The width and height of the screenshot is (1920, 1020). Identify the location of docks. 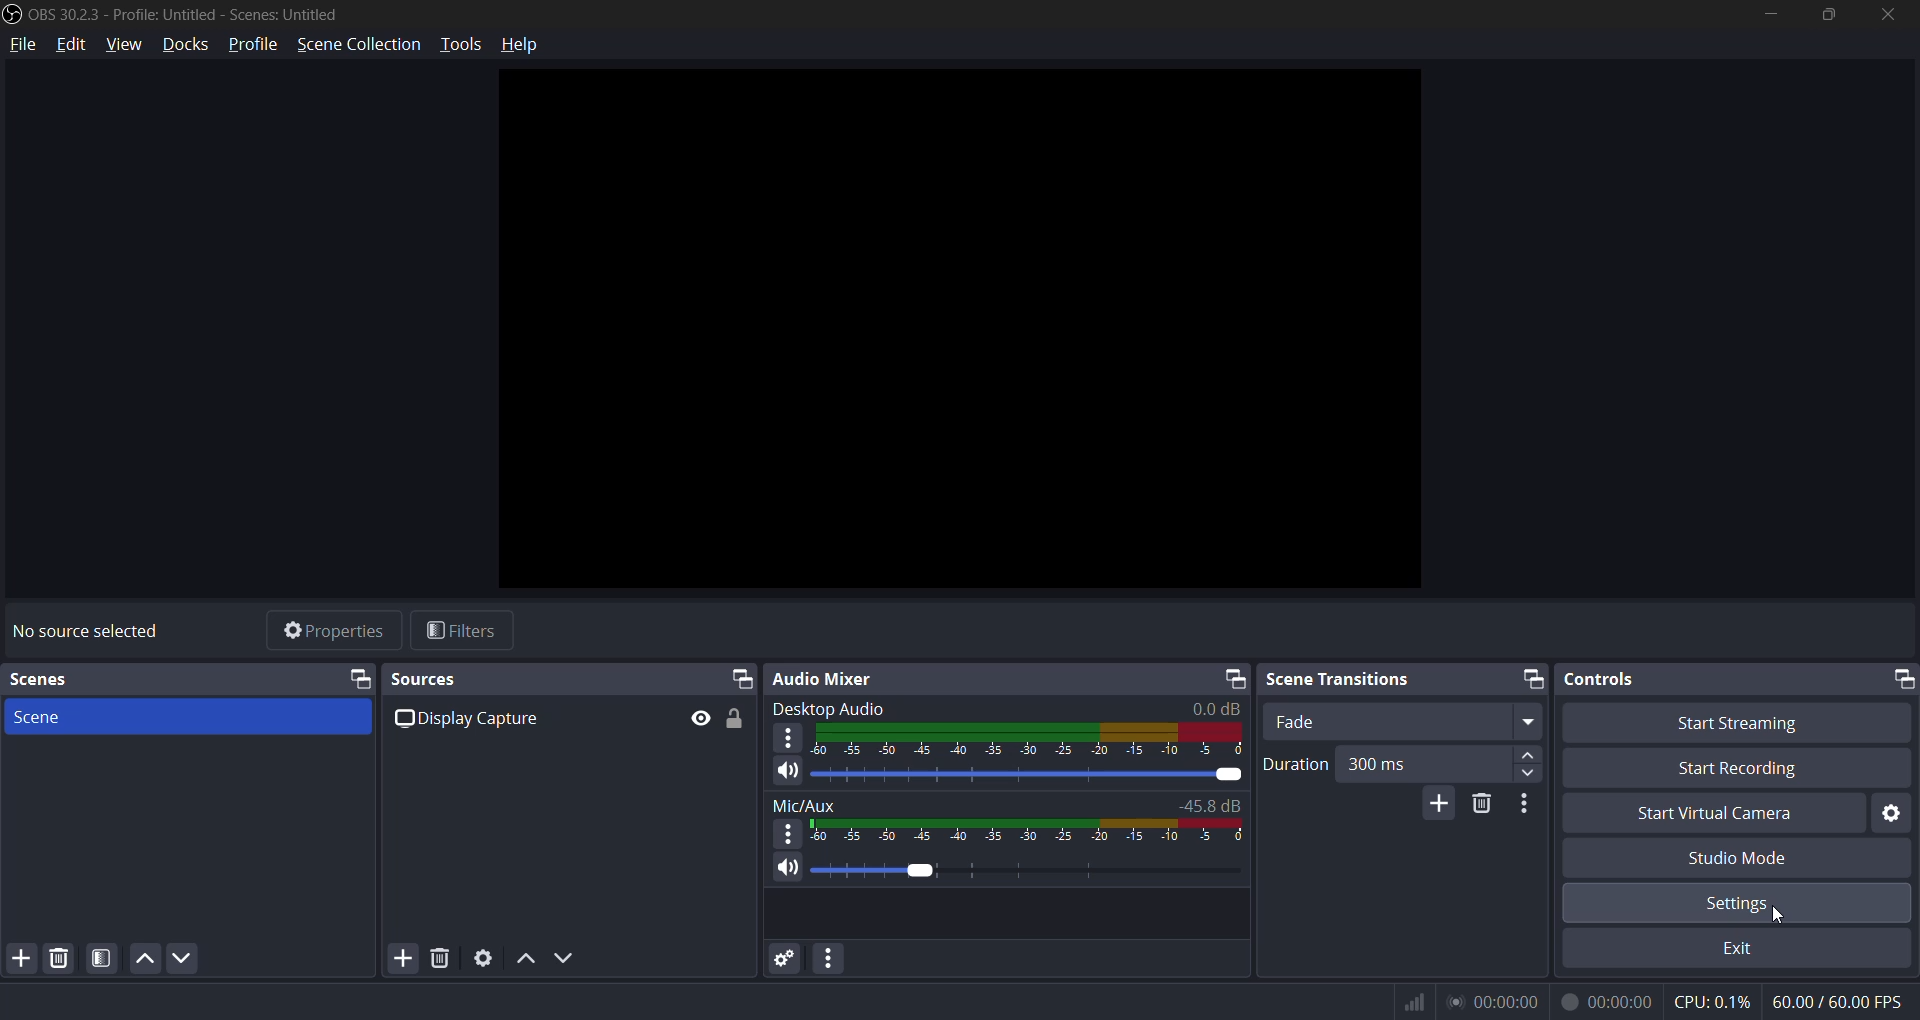
(190, 45).